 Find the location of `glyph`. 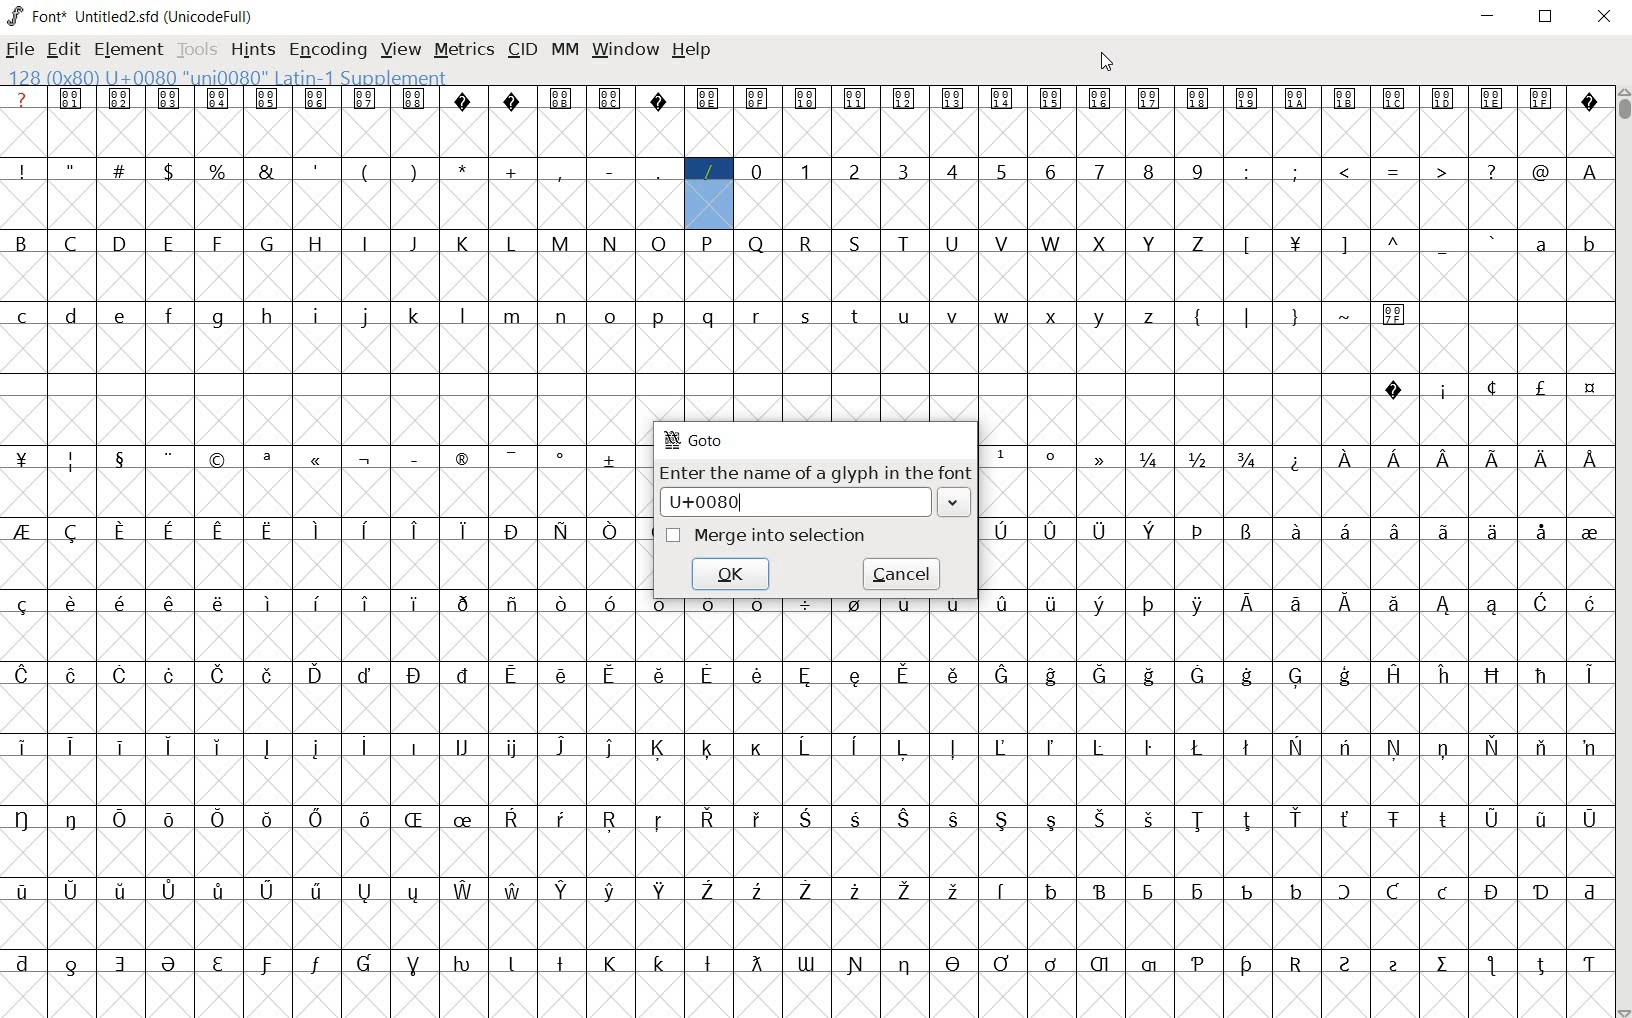

glyph is located at coordinates (610, 531).